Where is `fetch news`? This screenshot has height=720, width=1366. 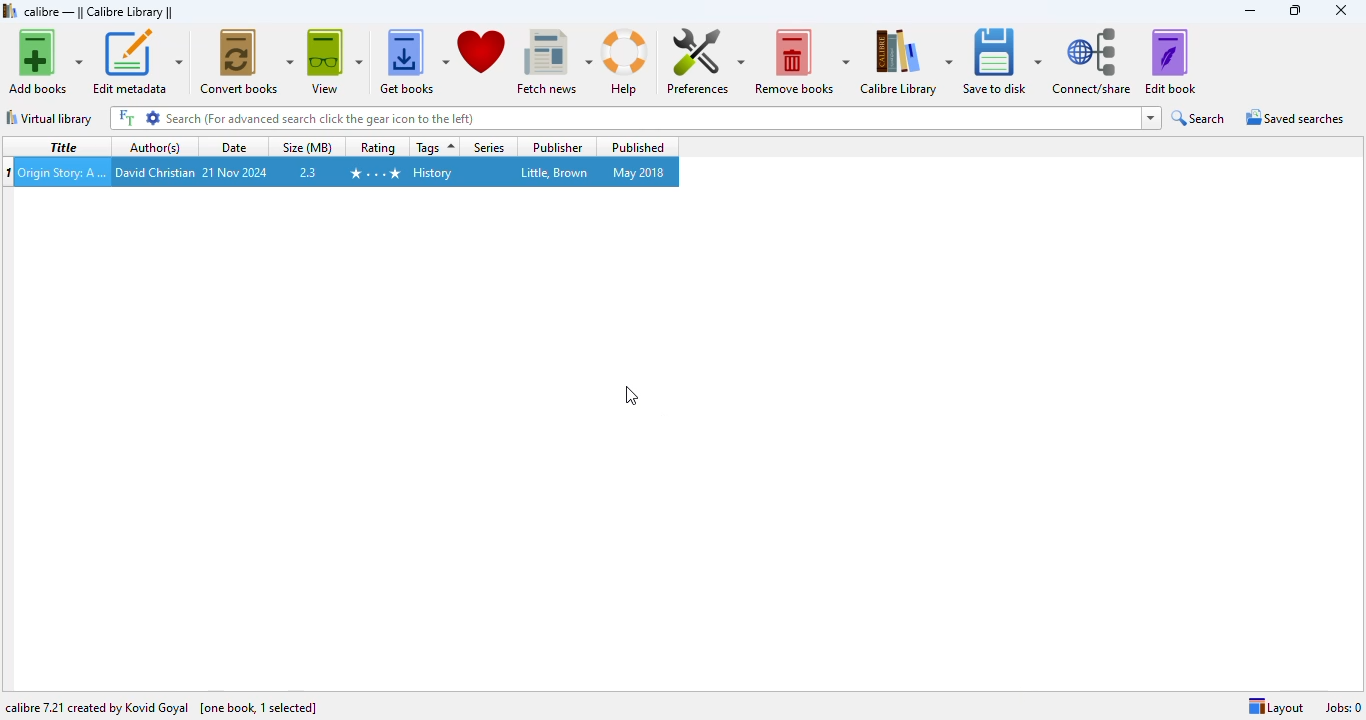
fetch news is located at coordinates (555, 58).